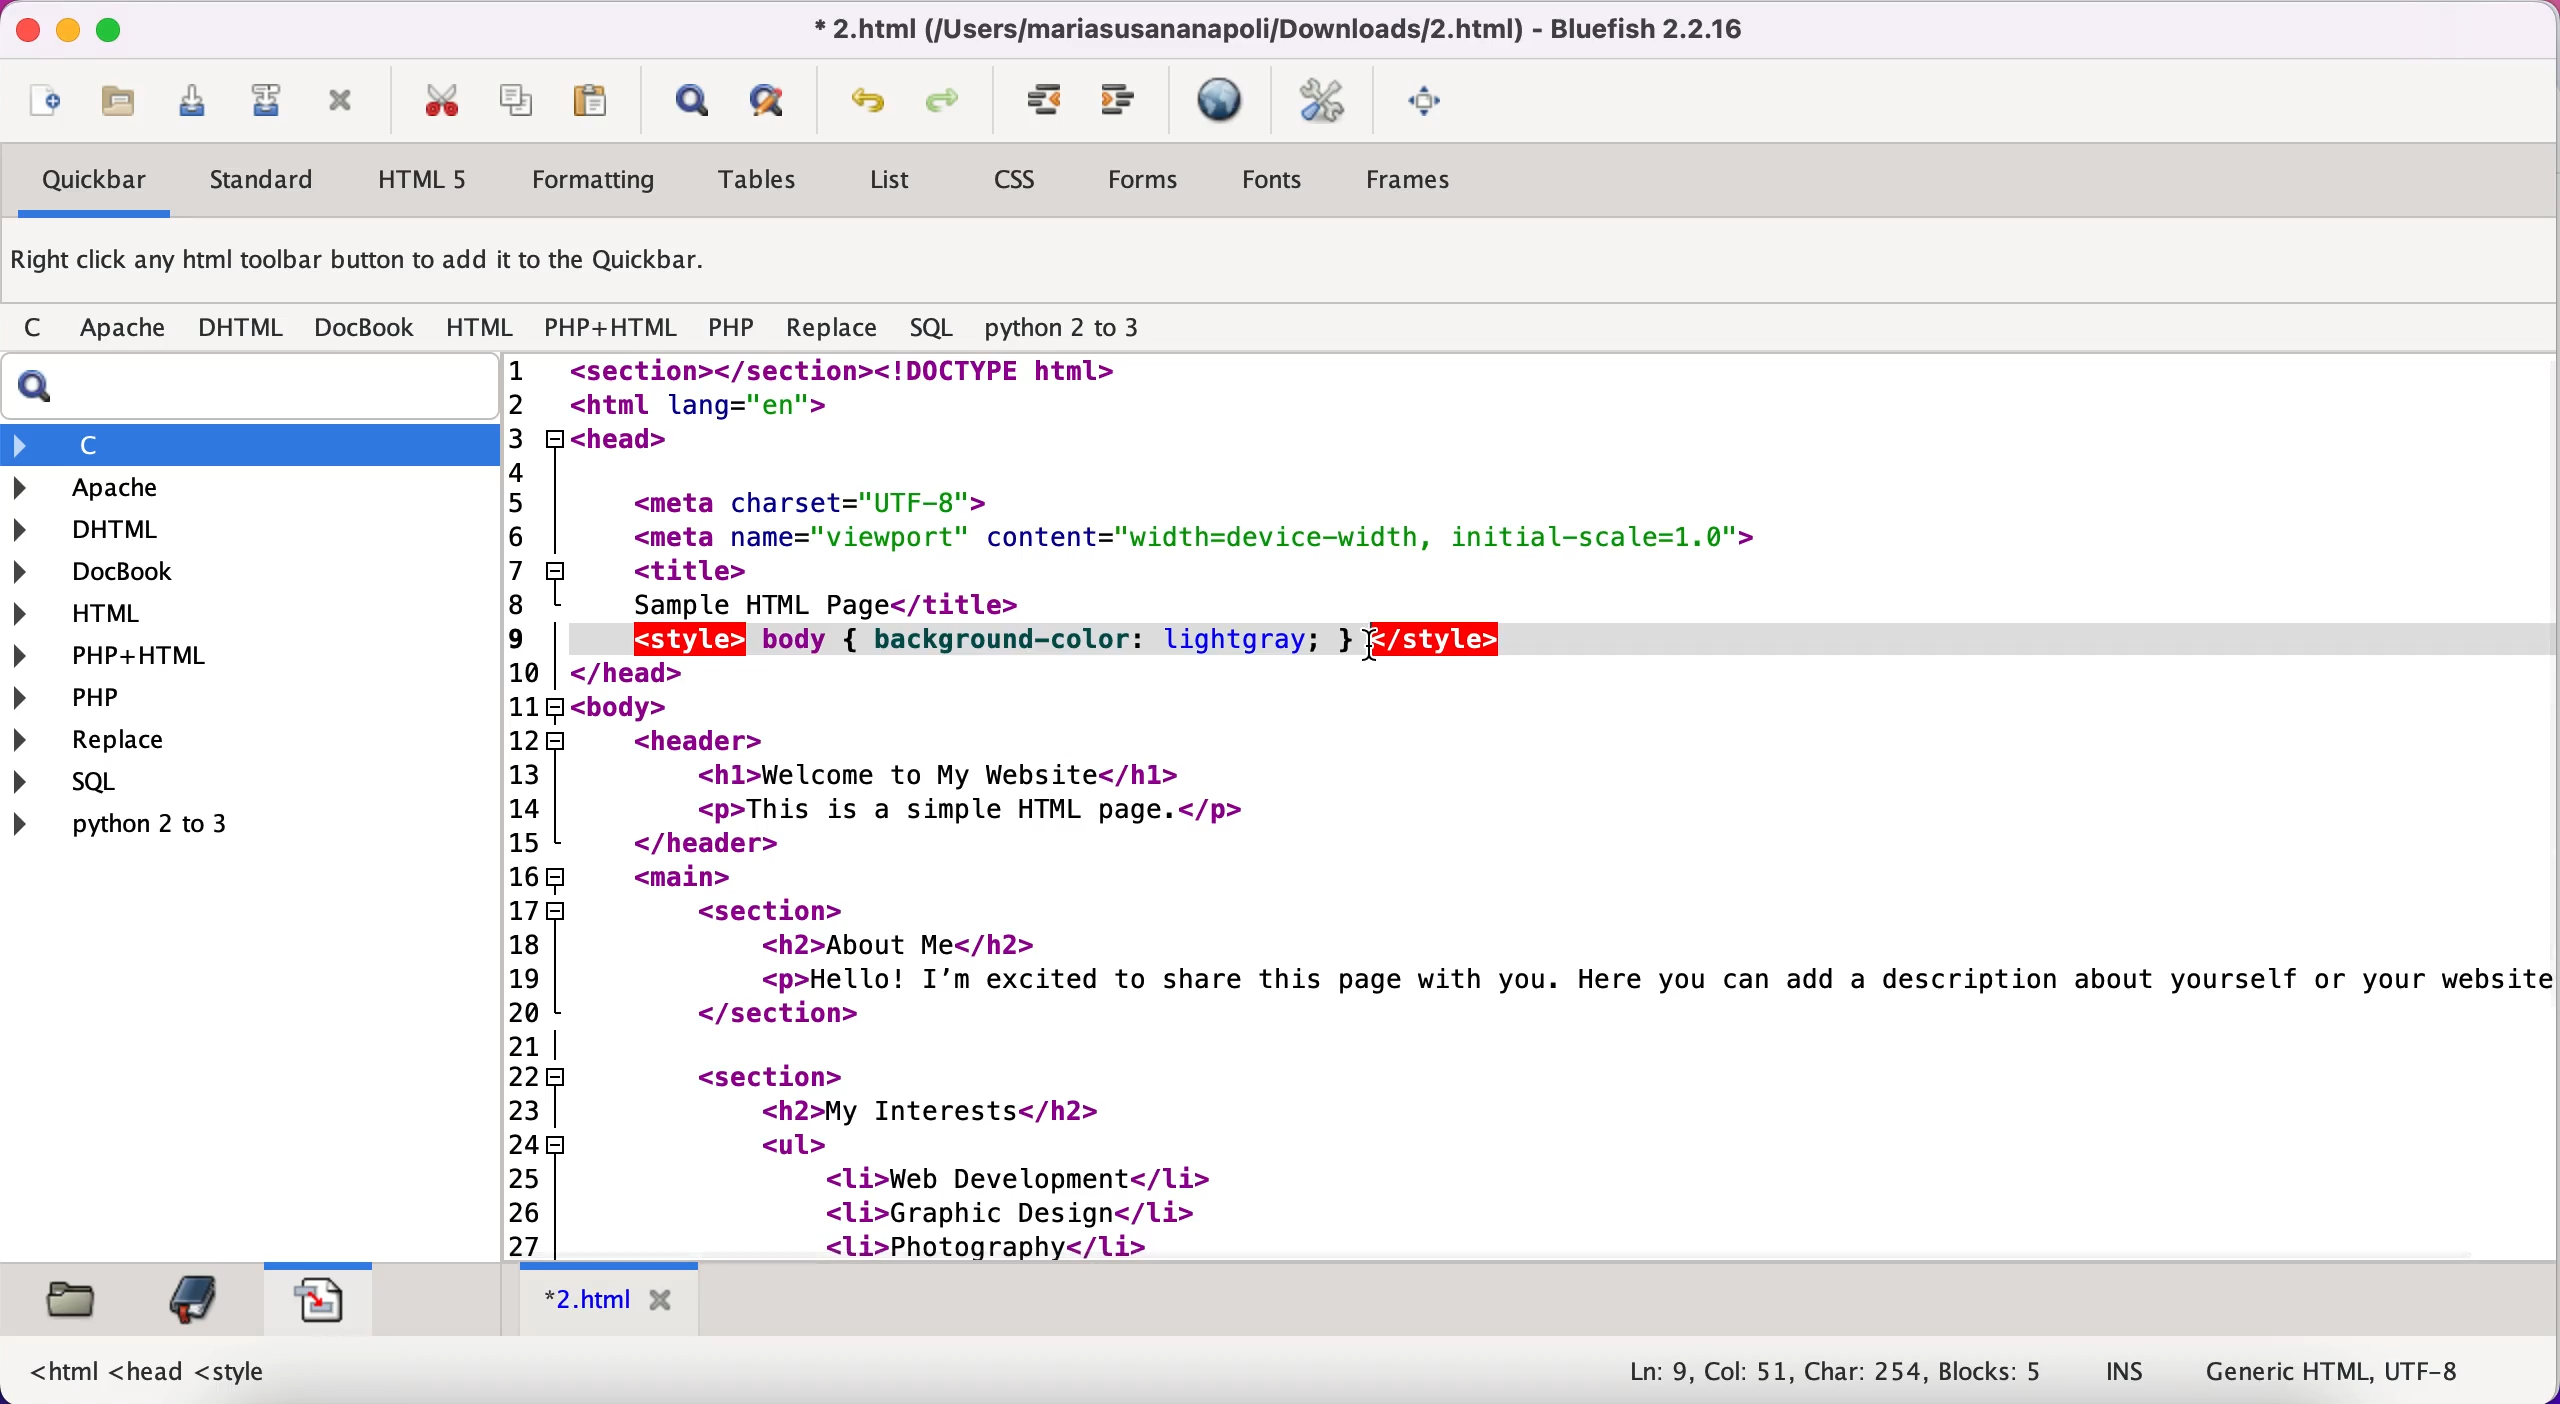  Describe the element at coordinates (482, 329) in the screenshot. I see `html` at that location.